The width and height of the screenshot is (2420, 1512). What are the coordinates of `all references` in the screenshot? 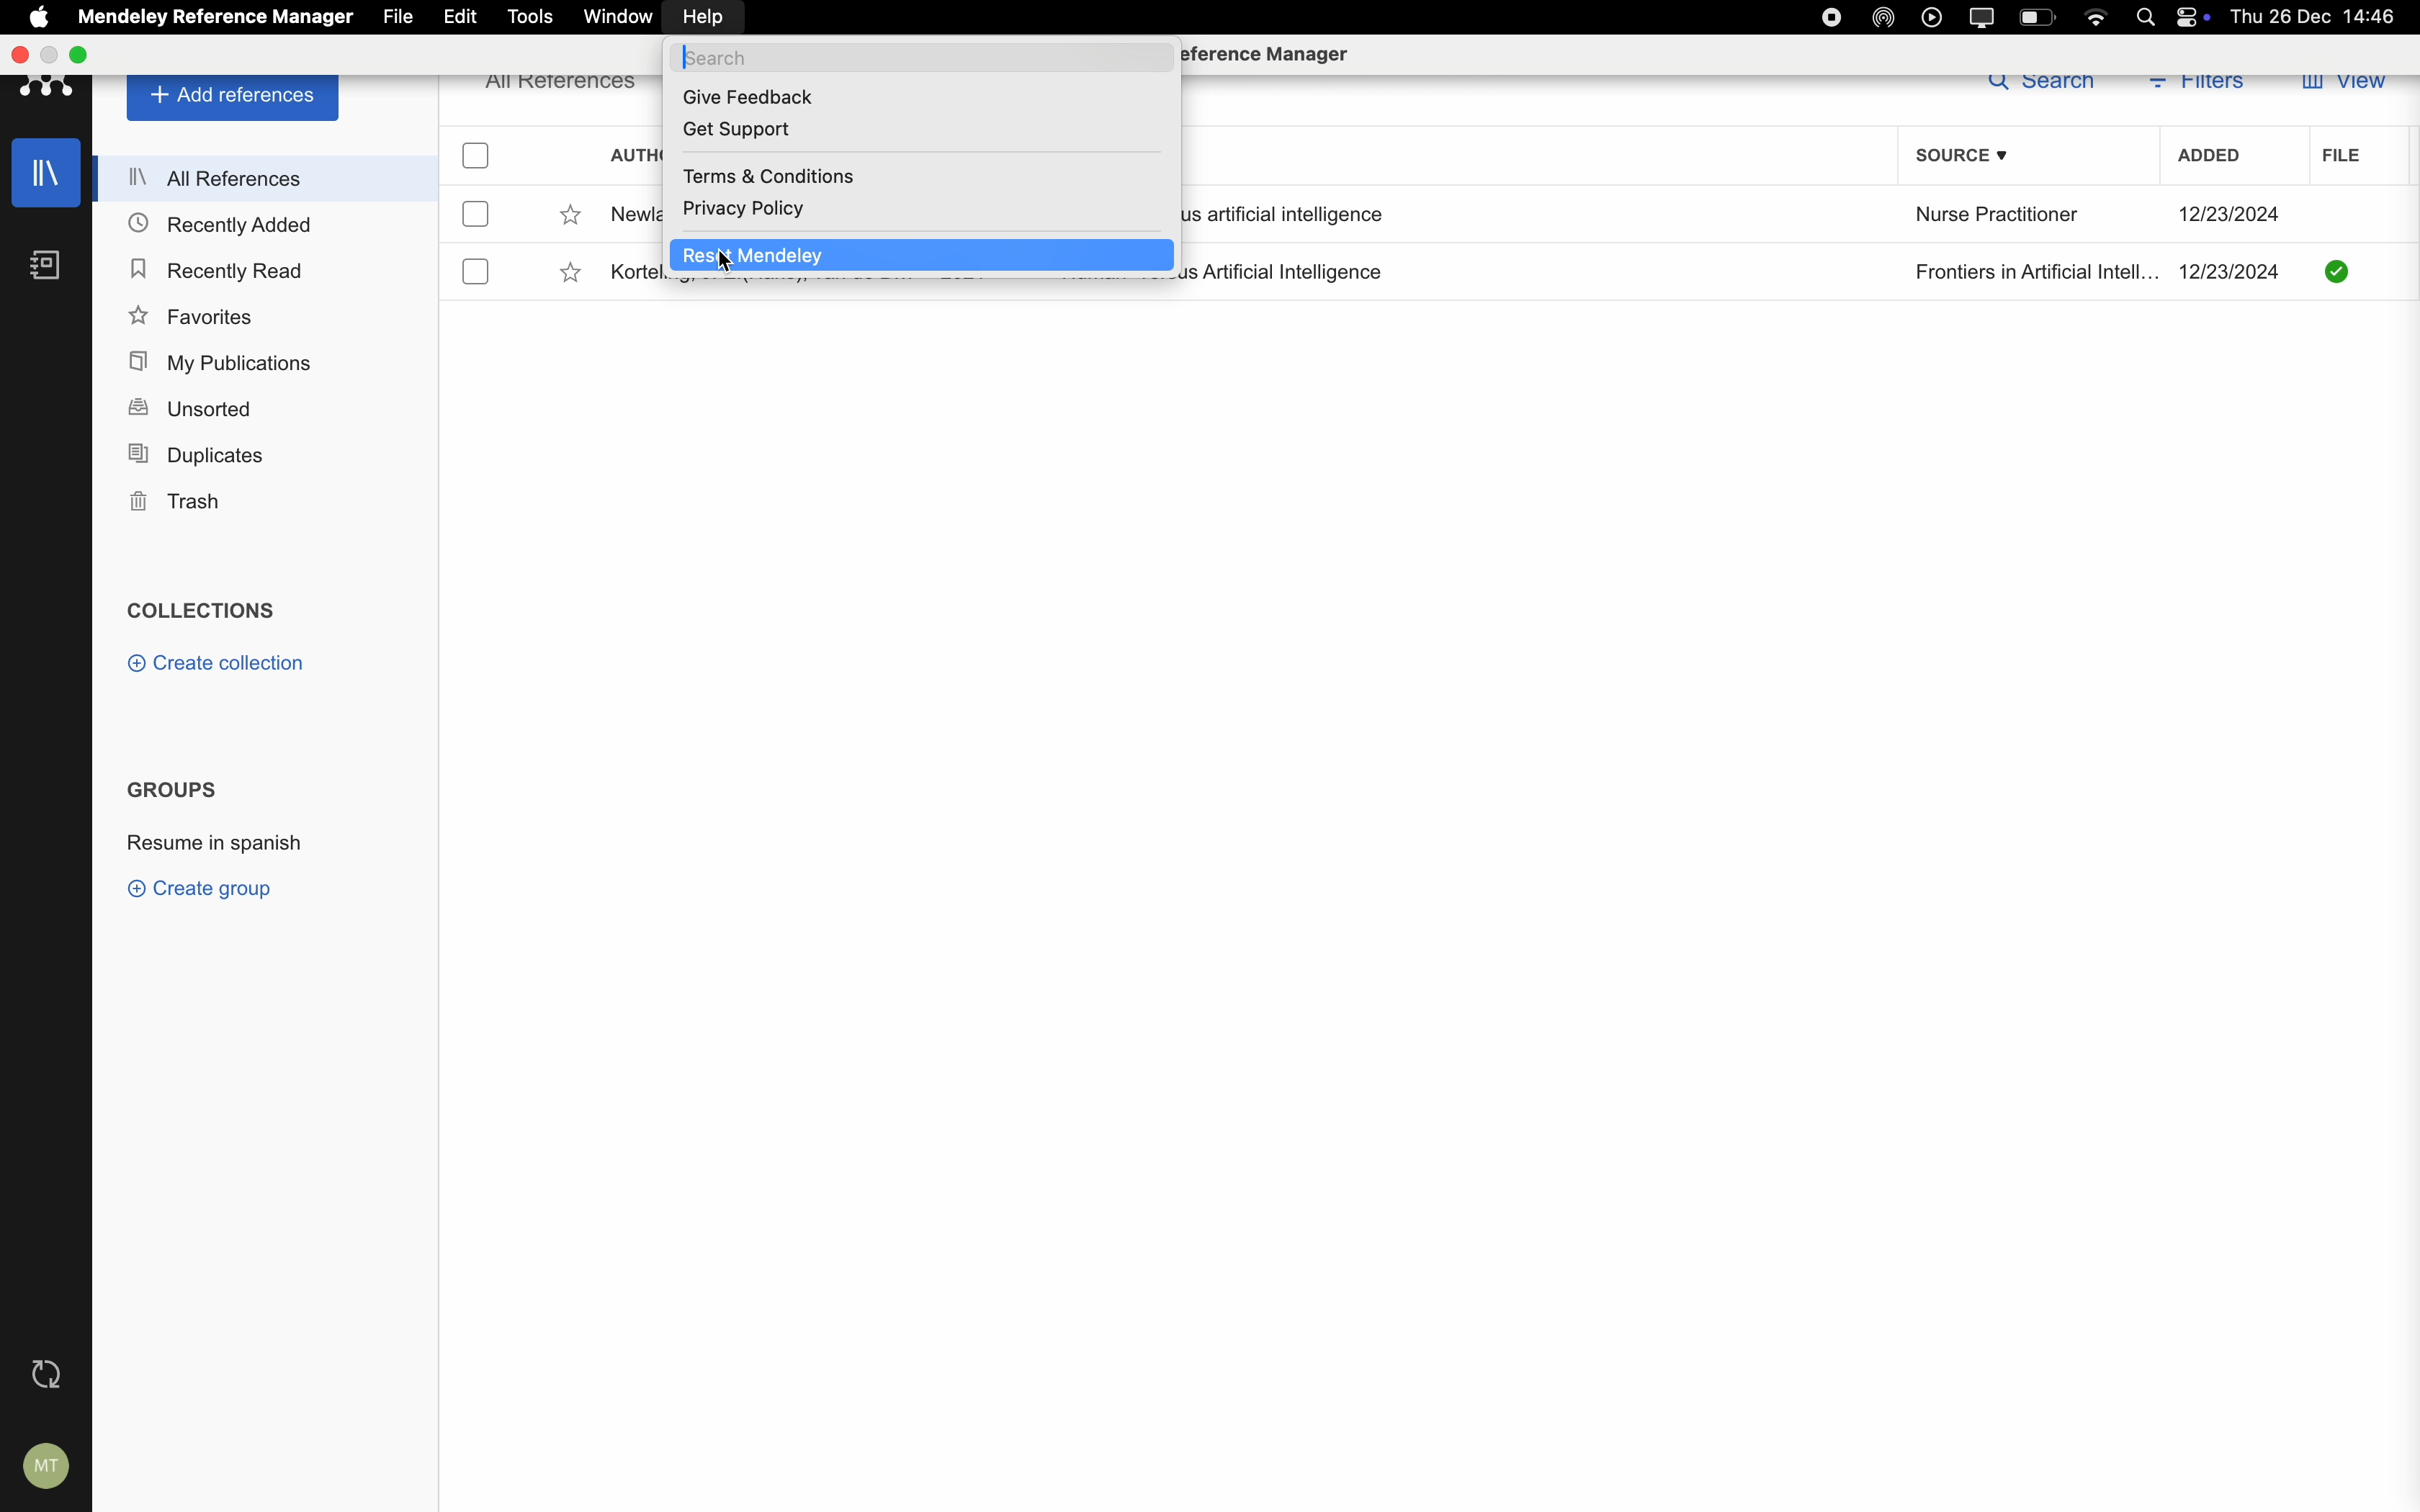 It's located at (561, 82).